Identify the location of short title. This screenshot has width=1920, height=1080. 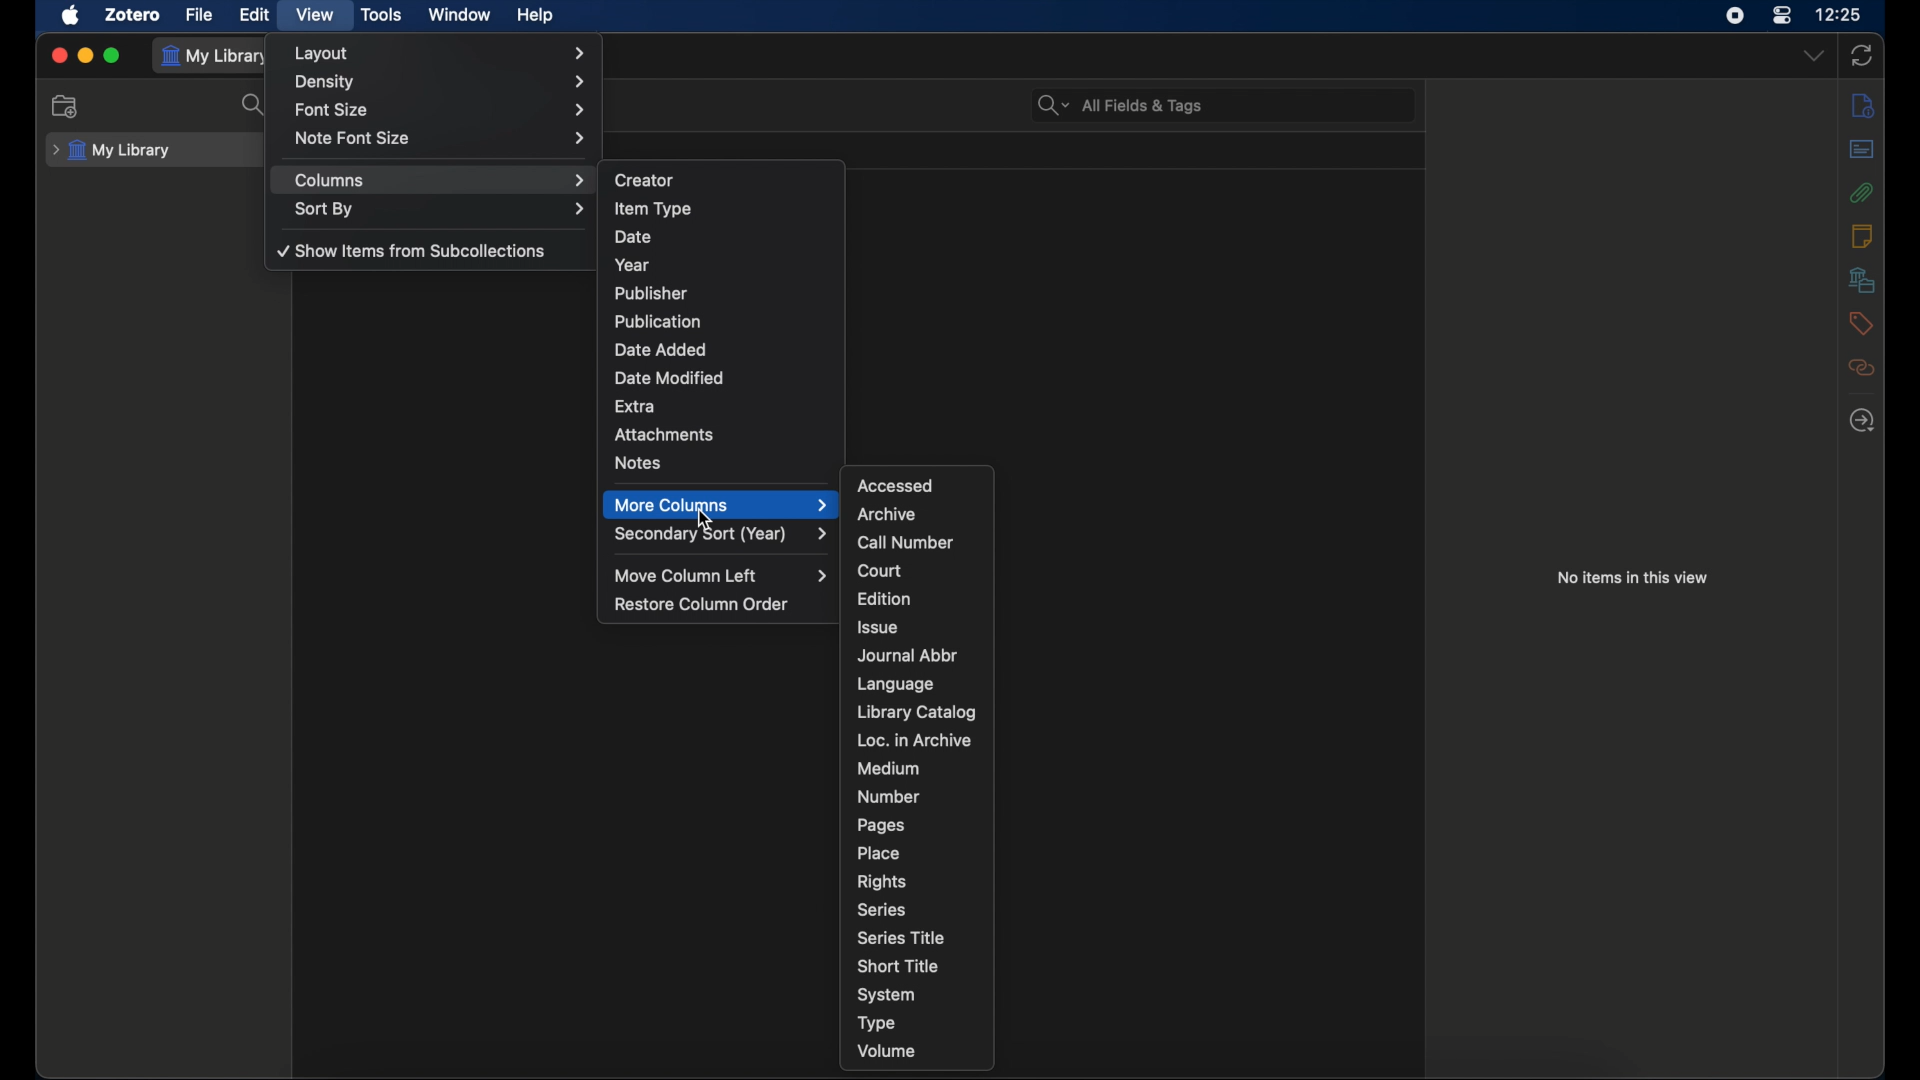
(896, 965).